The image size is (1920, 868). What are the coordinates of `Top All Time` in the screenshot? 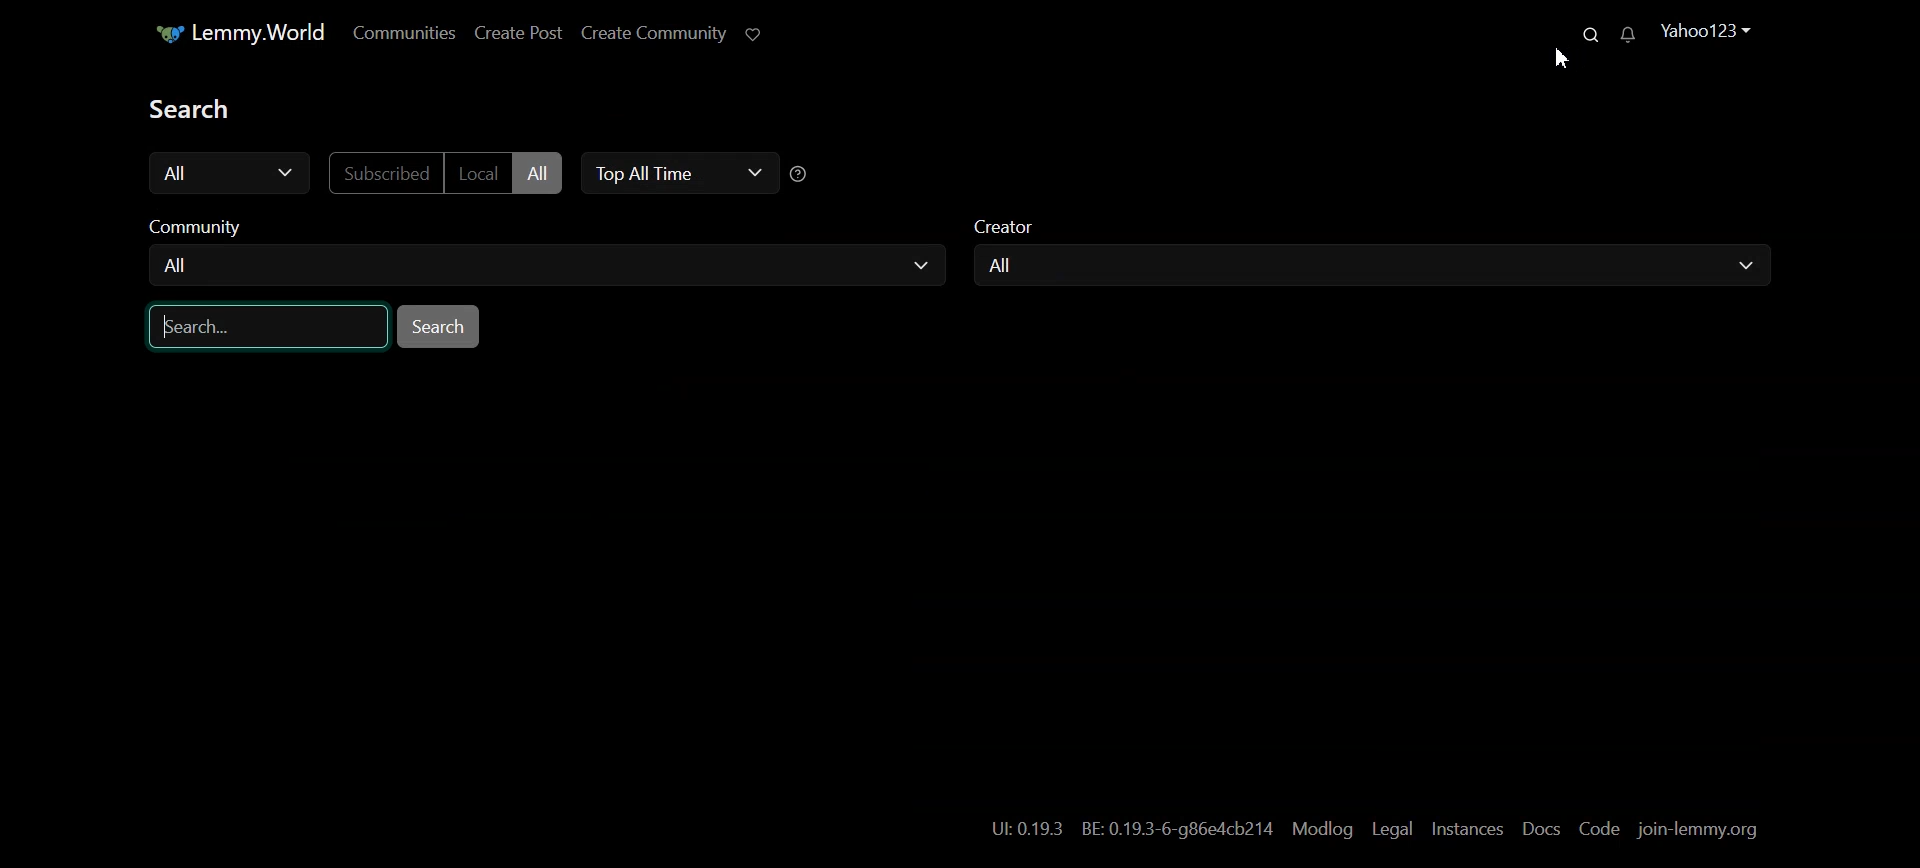 It's located at (678, 175).